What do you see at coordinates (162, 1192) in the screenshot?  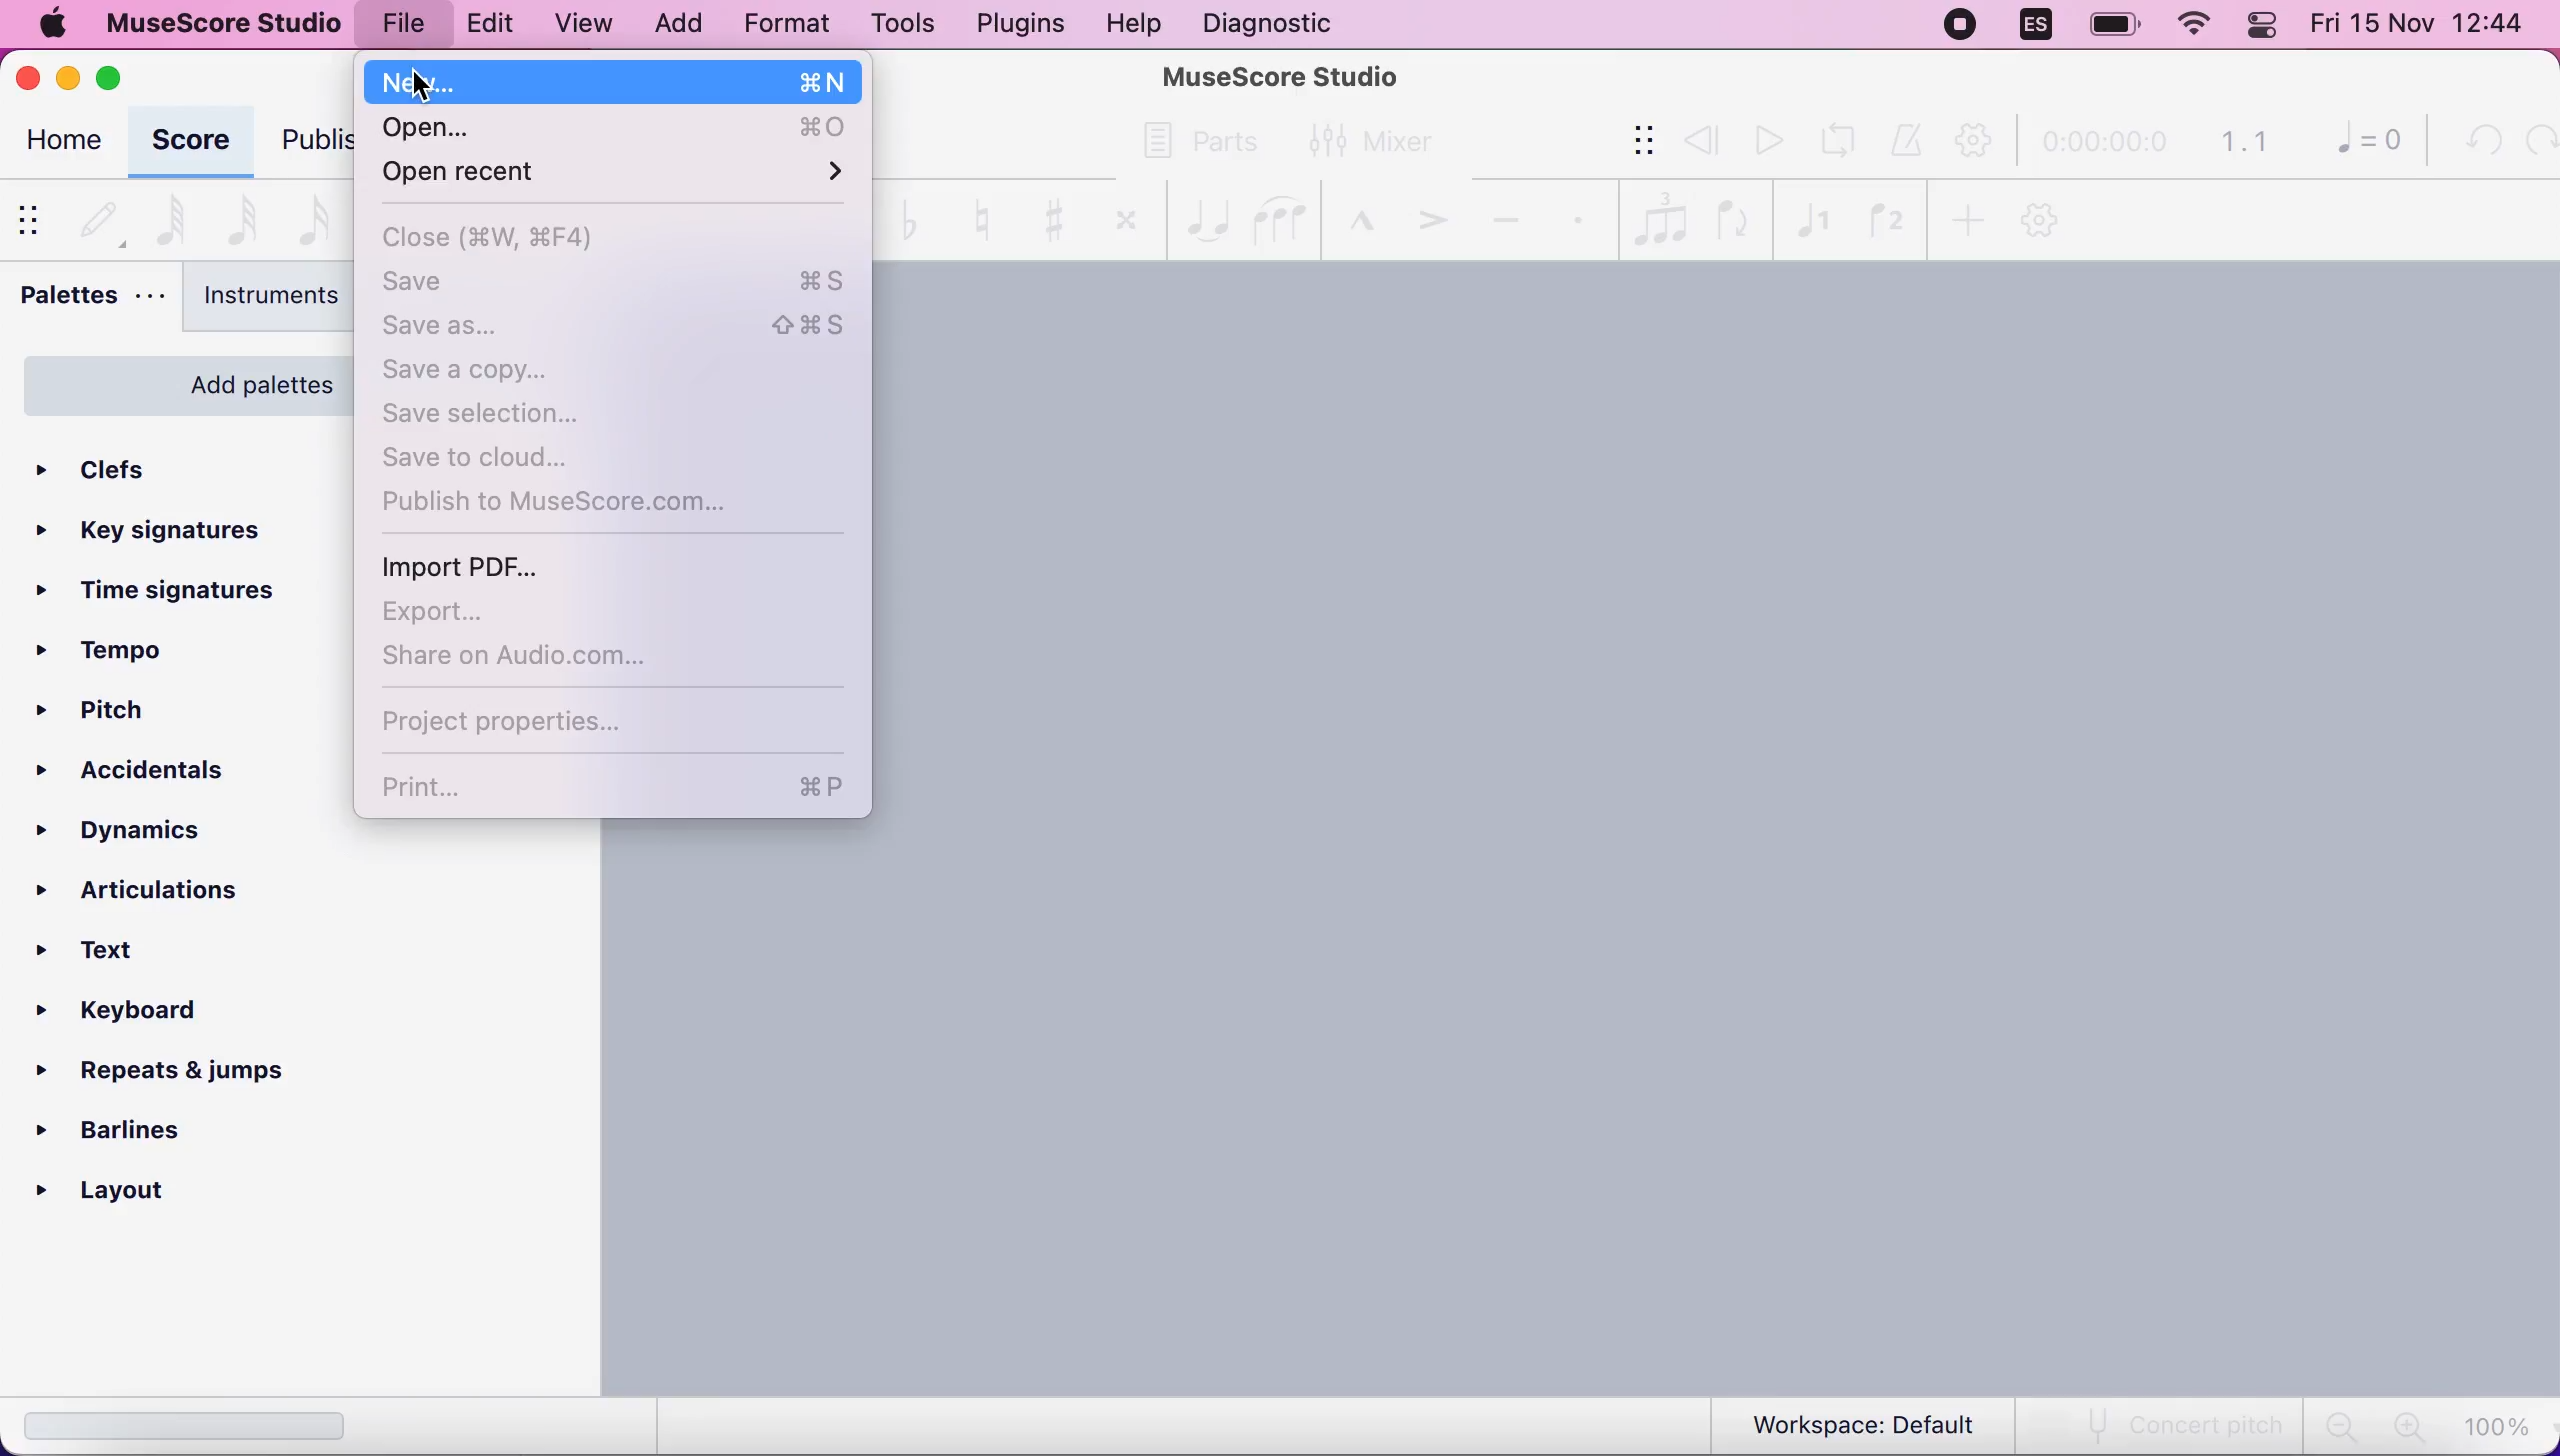 I see `layout` at bounding box center [162, 1192].